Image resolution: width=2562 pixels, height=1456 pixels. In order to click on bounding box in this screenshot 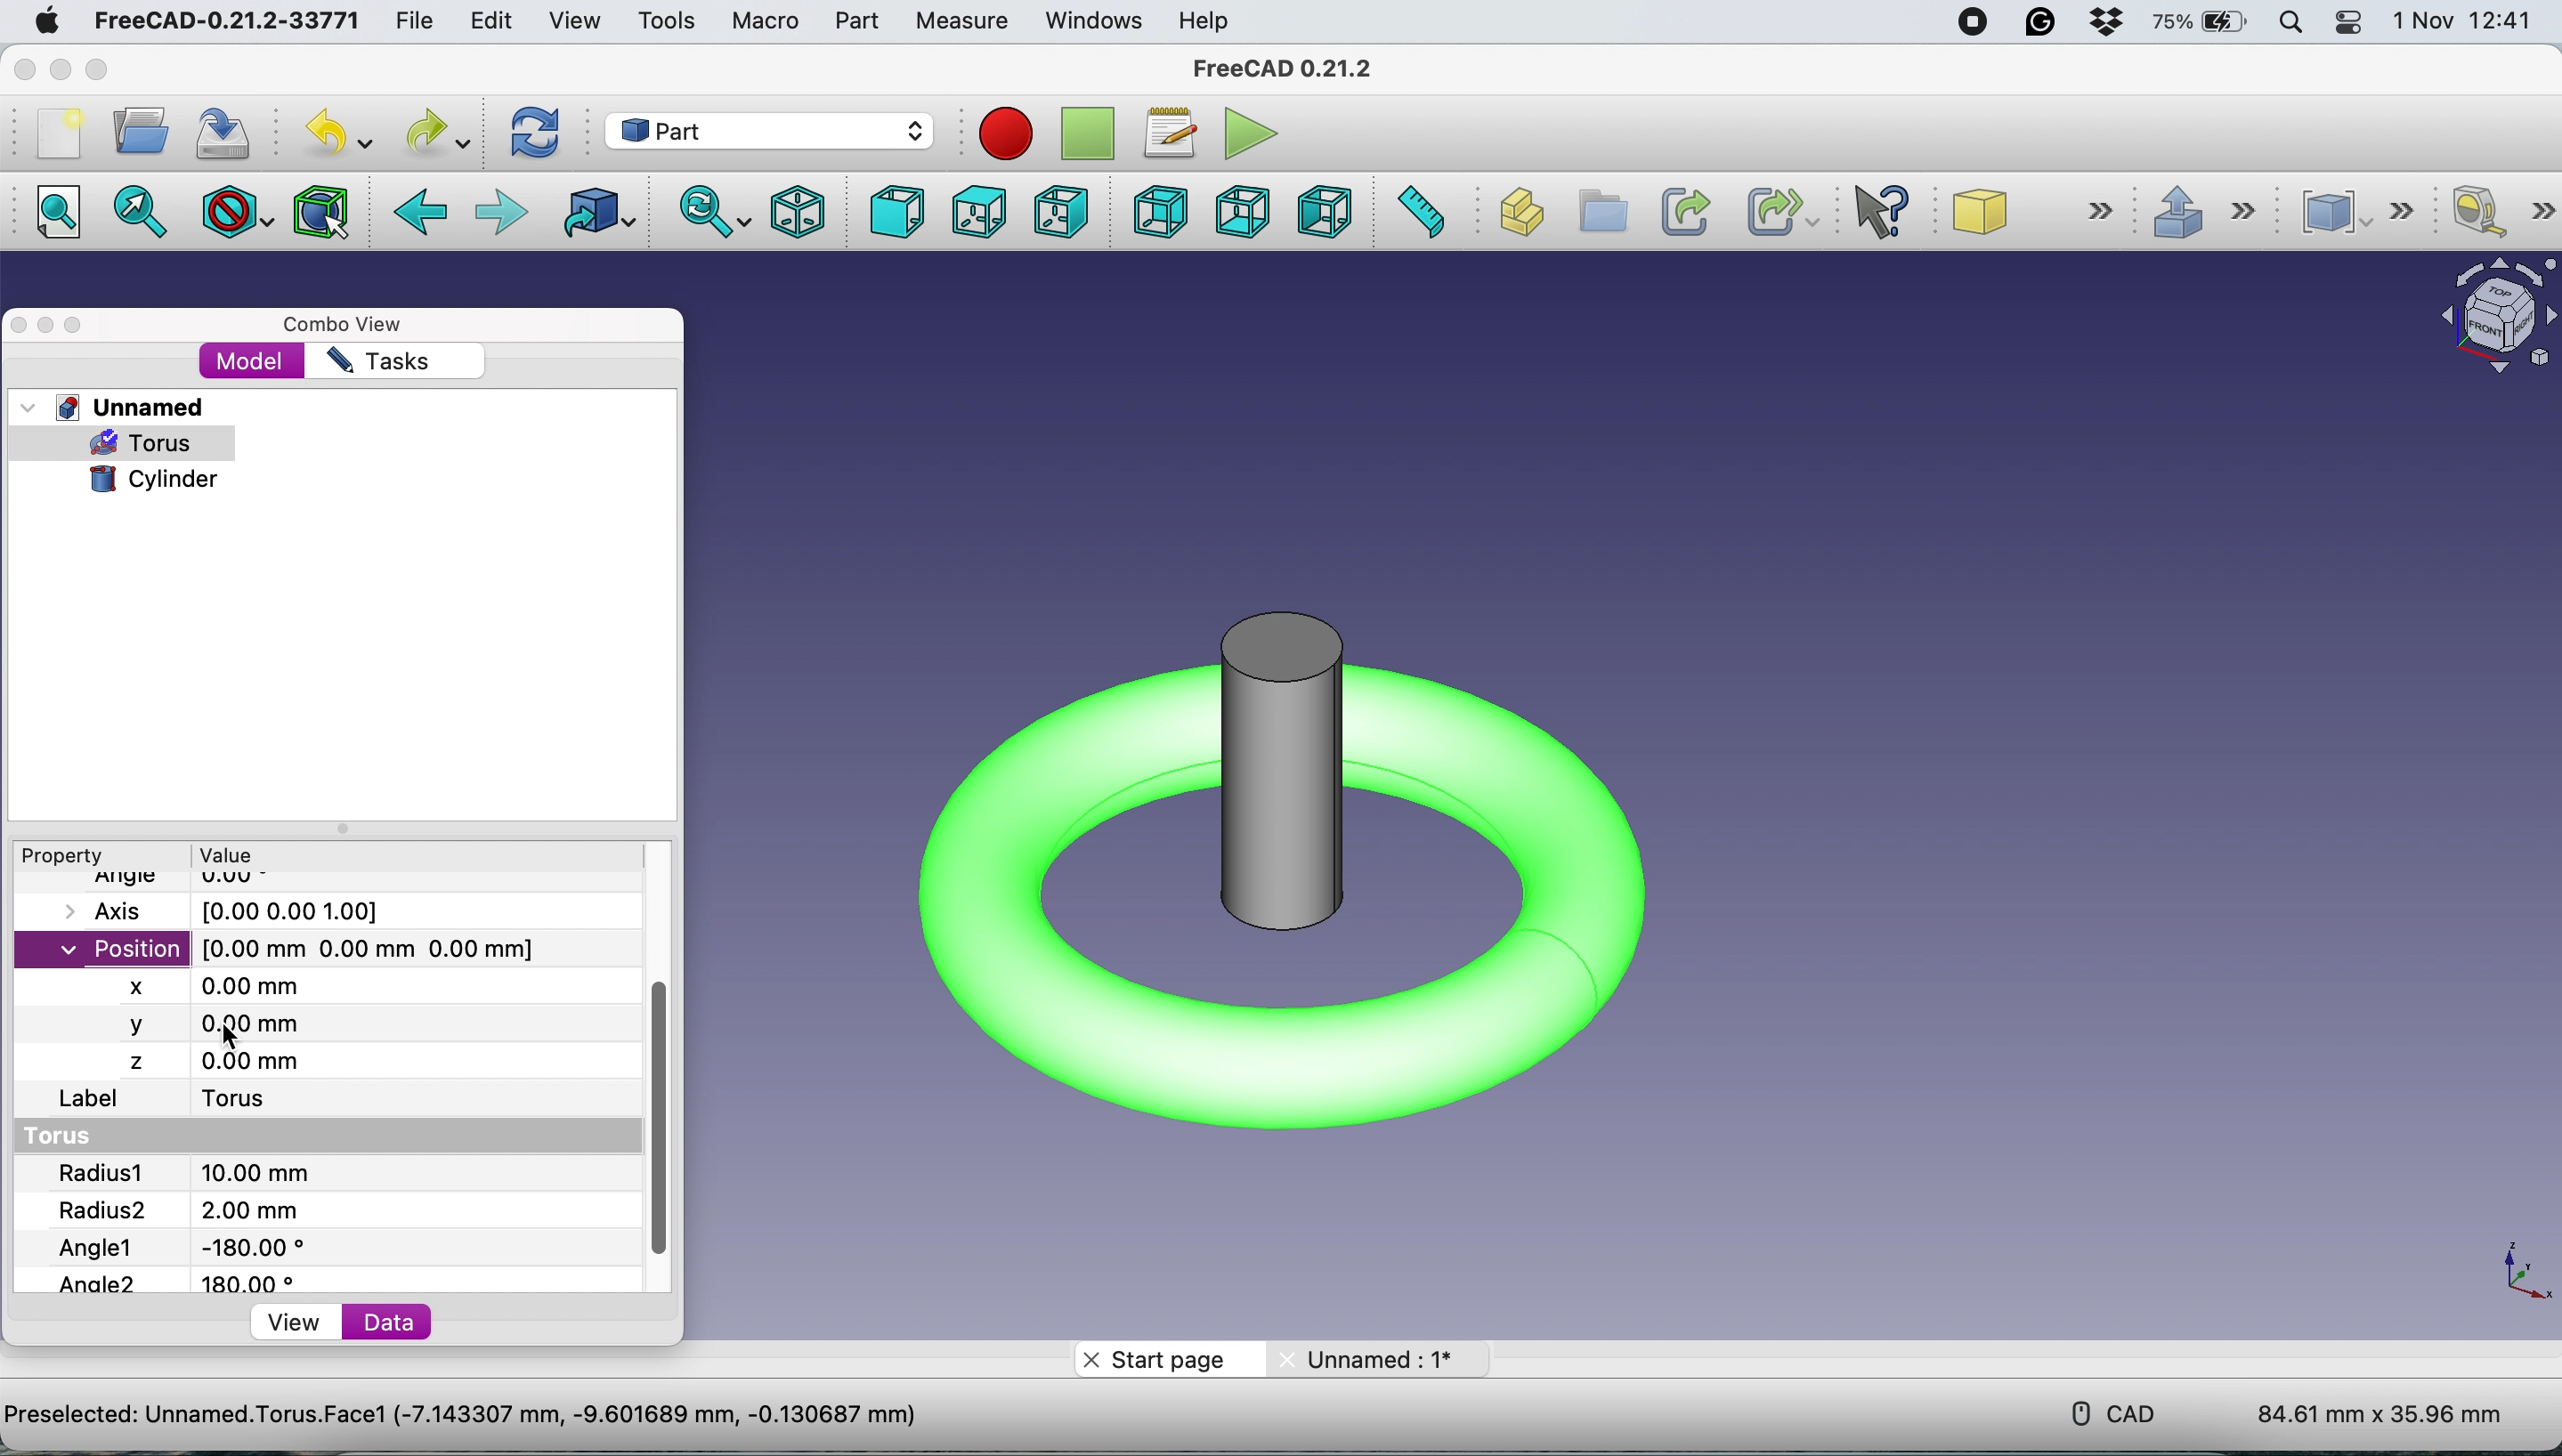, I will do `click(324, 211)`.